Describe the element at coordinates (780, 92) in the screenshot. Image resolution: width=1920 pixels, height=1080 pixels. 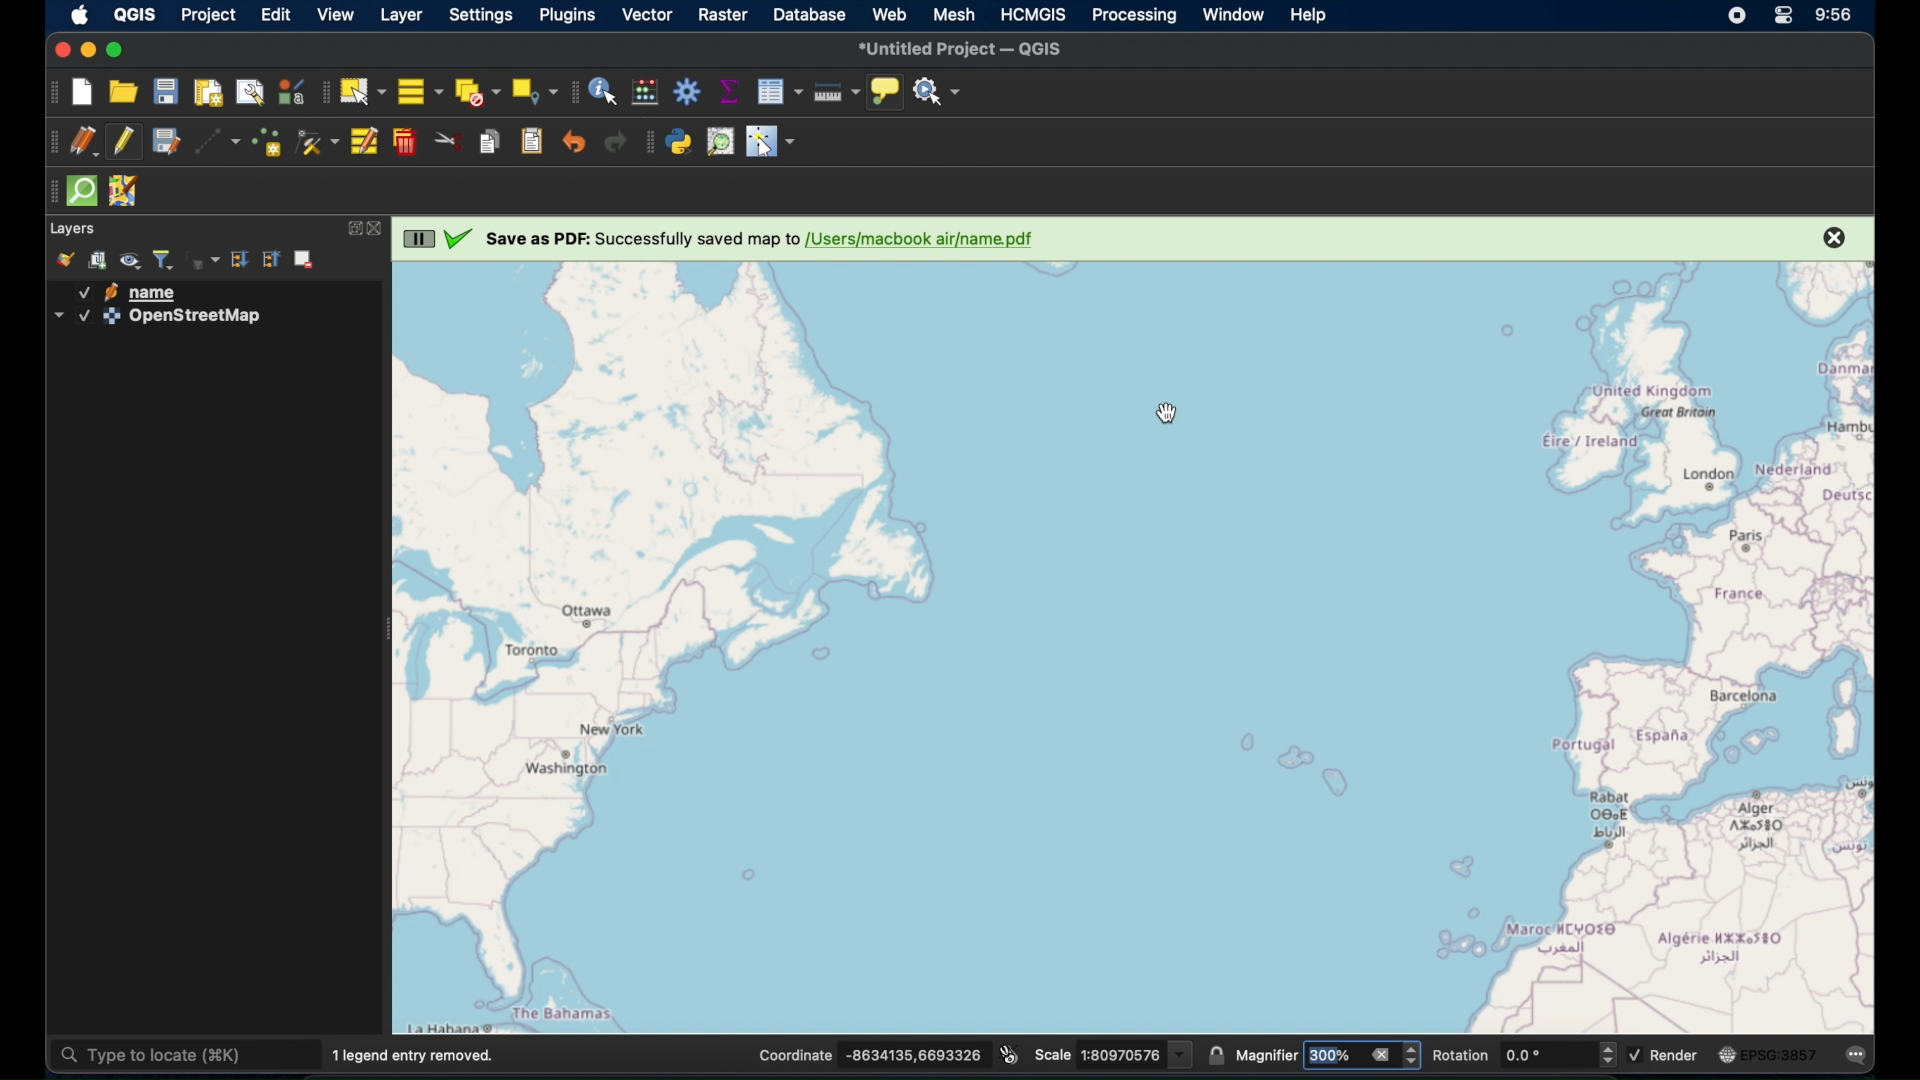
I see `open attribute table` at that location.